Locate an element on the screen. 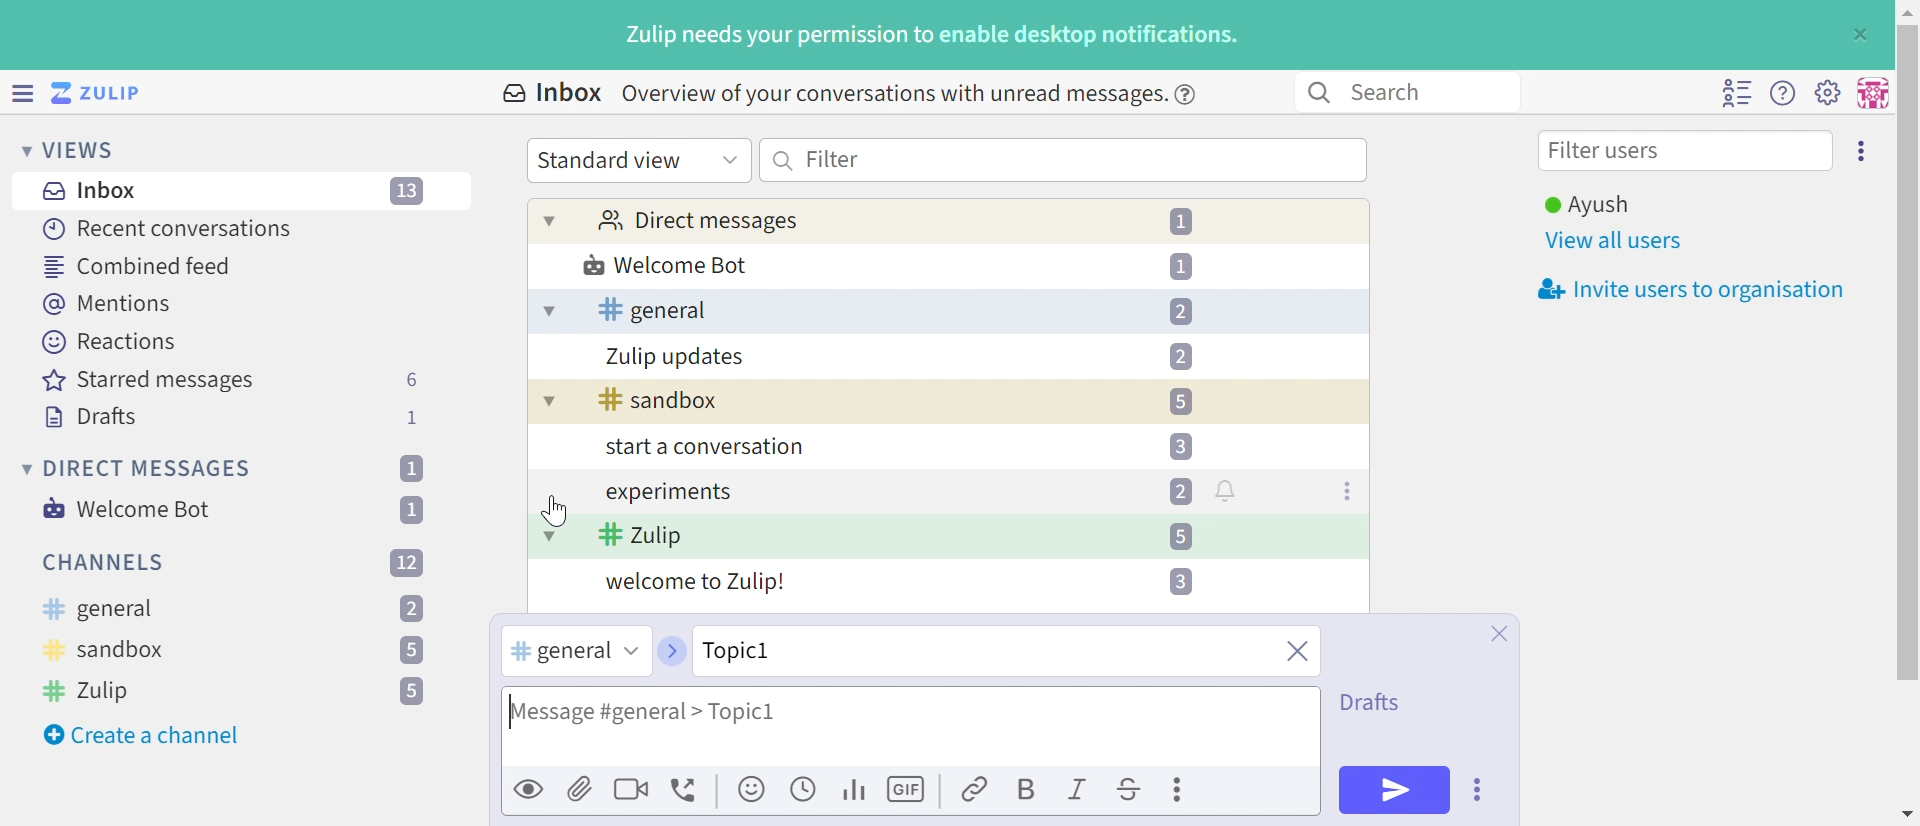  Drop Down is located at coordinates (550, 220).